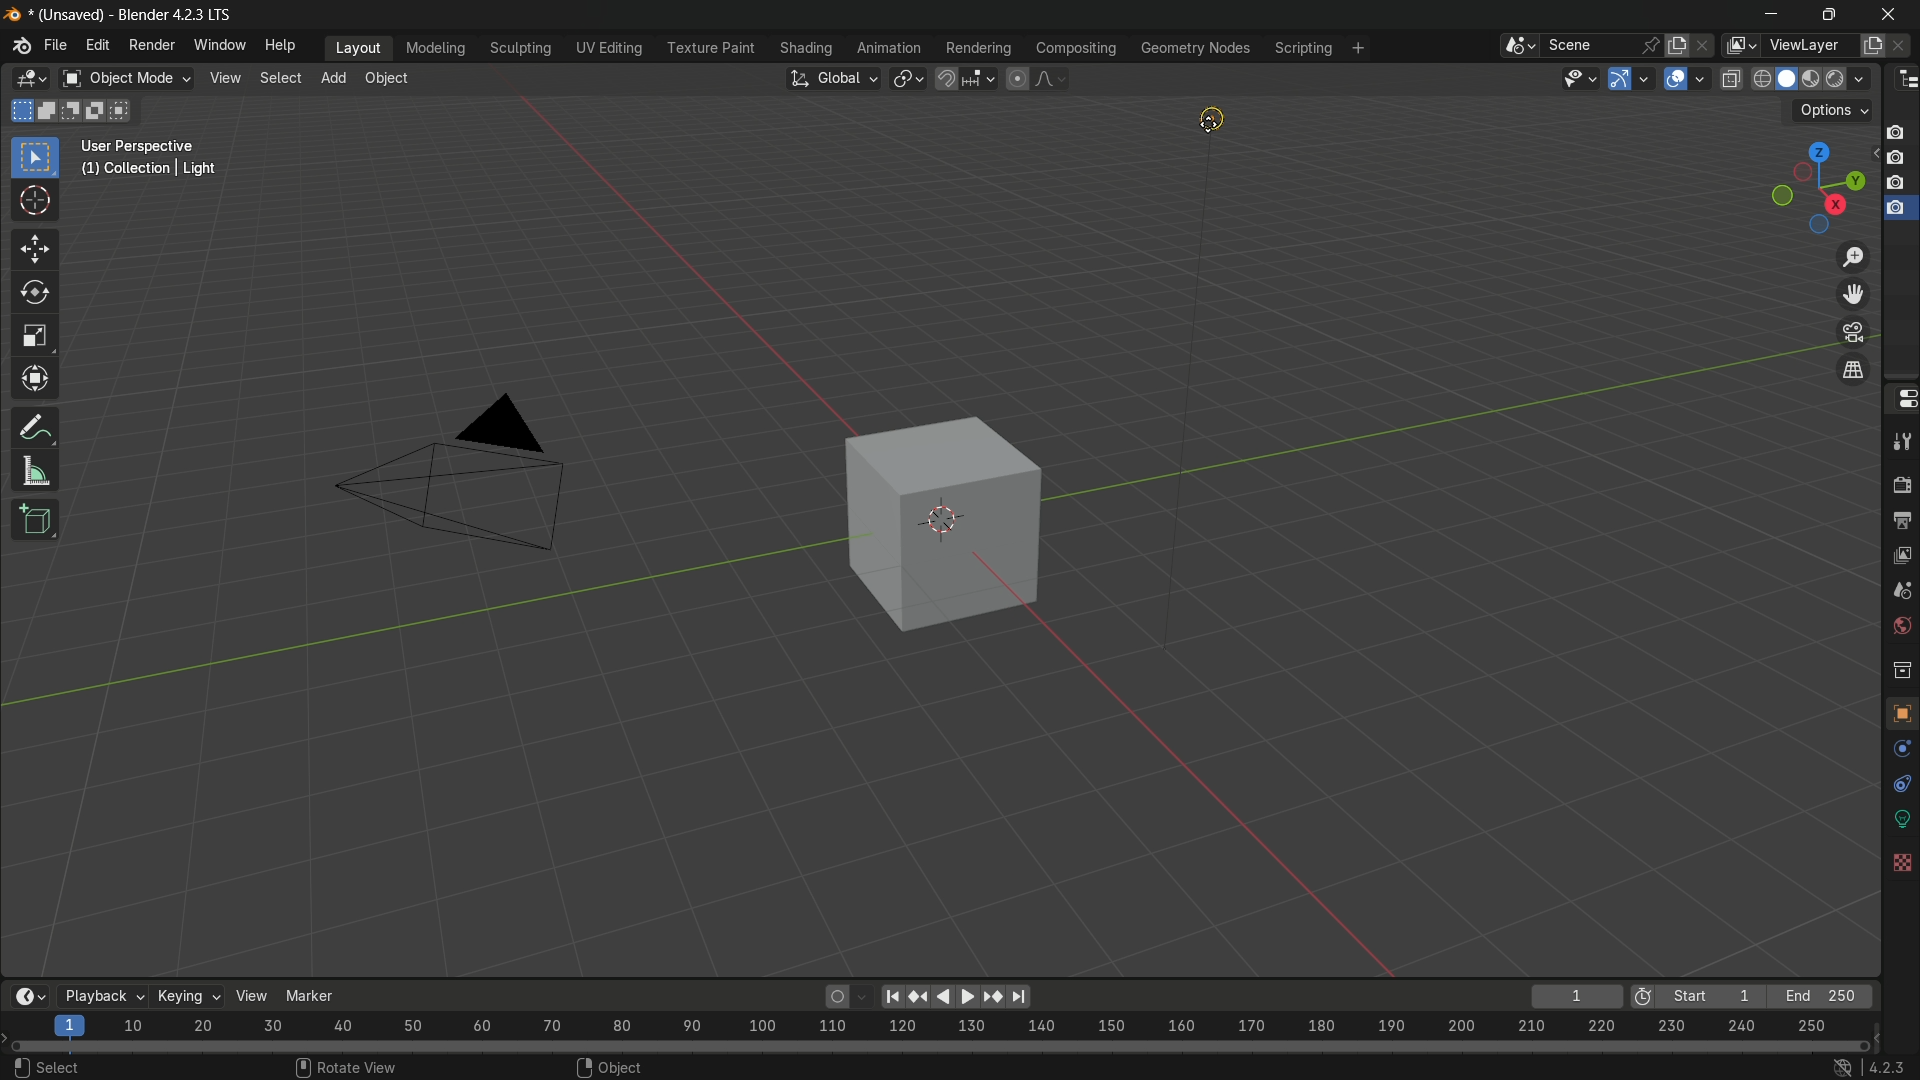 The image size is (1920, 1080). Describe the element at coordinates (219, 46) in the screenshot. I see `window menu` at that location.